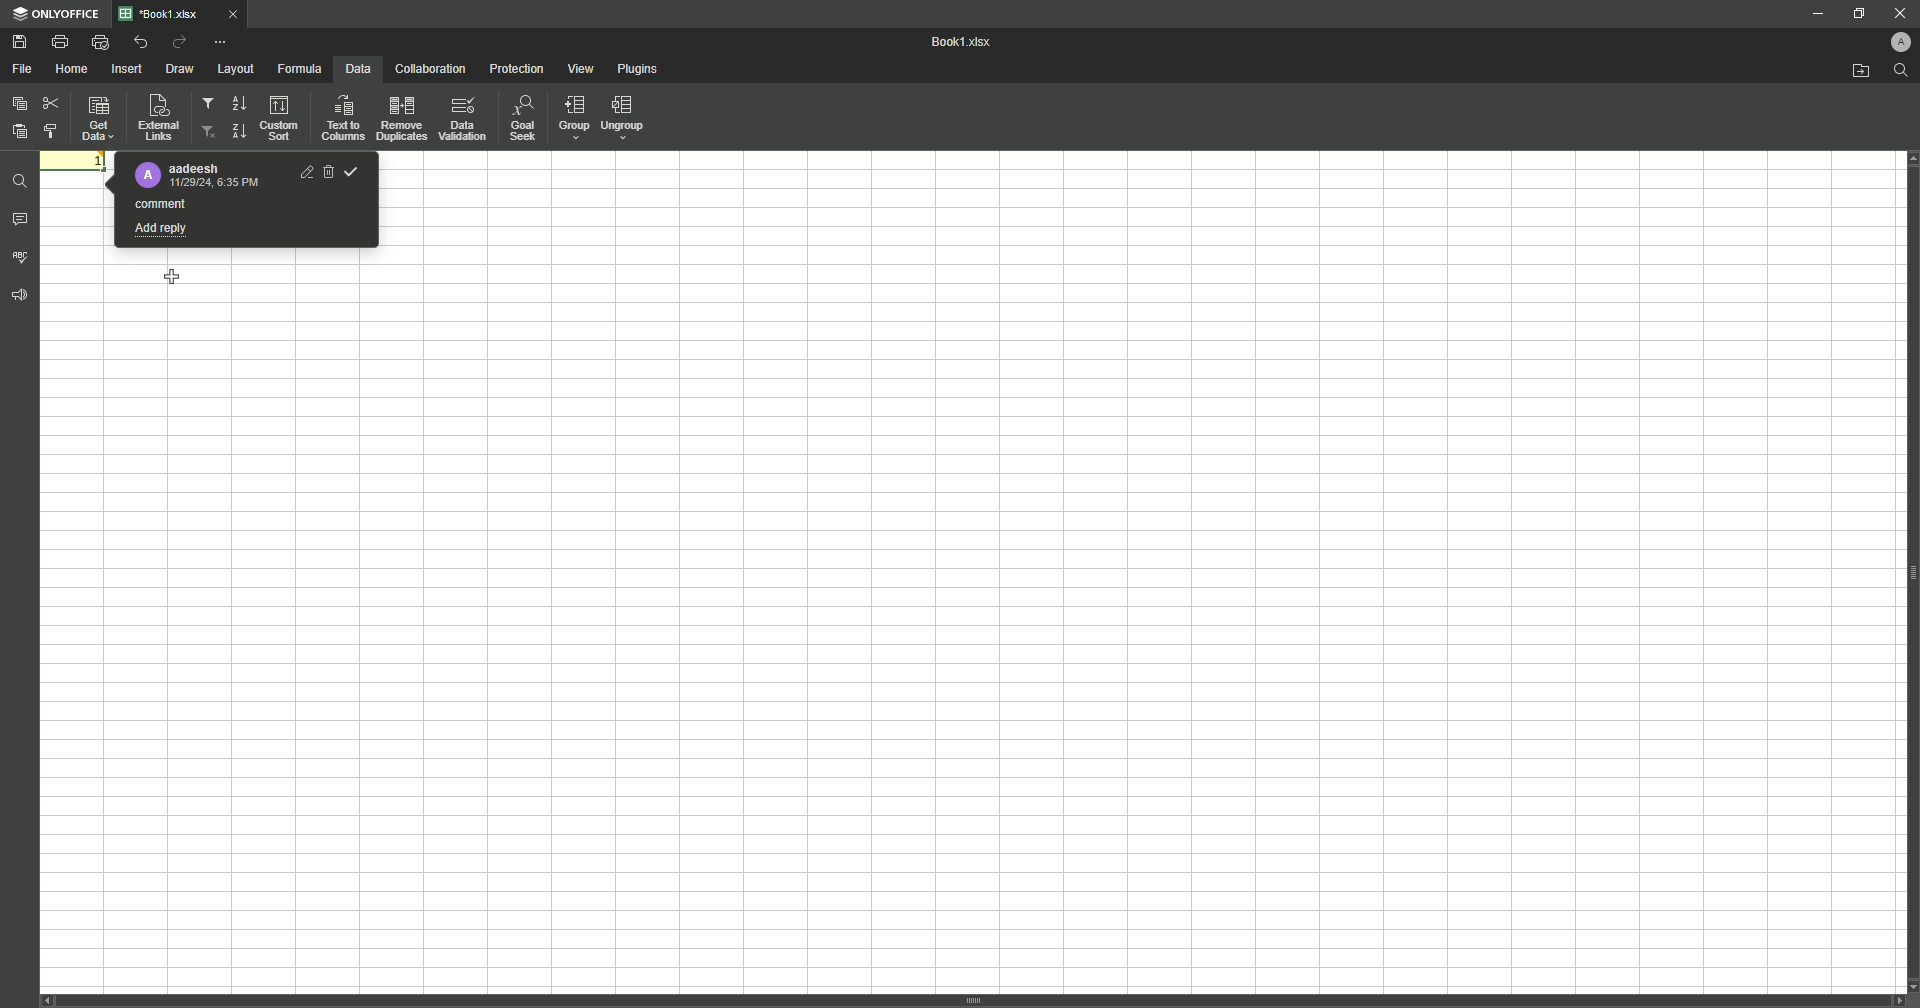 Image resolution: width=1920 pixels, height=1008 pixels. What do you see at coordinates (209, 106) in the screenshot?
I see `Filter` at bounding box center [209, 106].